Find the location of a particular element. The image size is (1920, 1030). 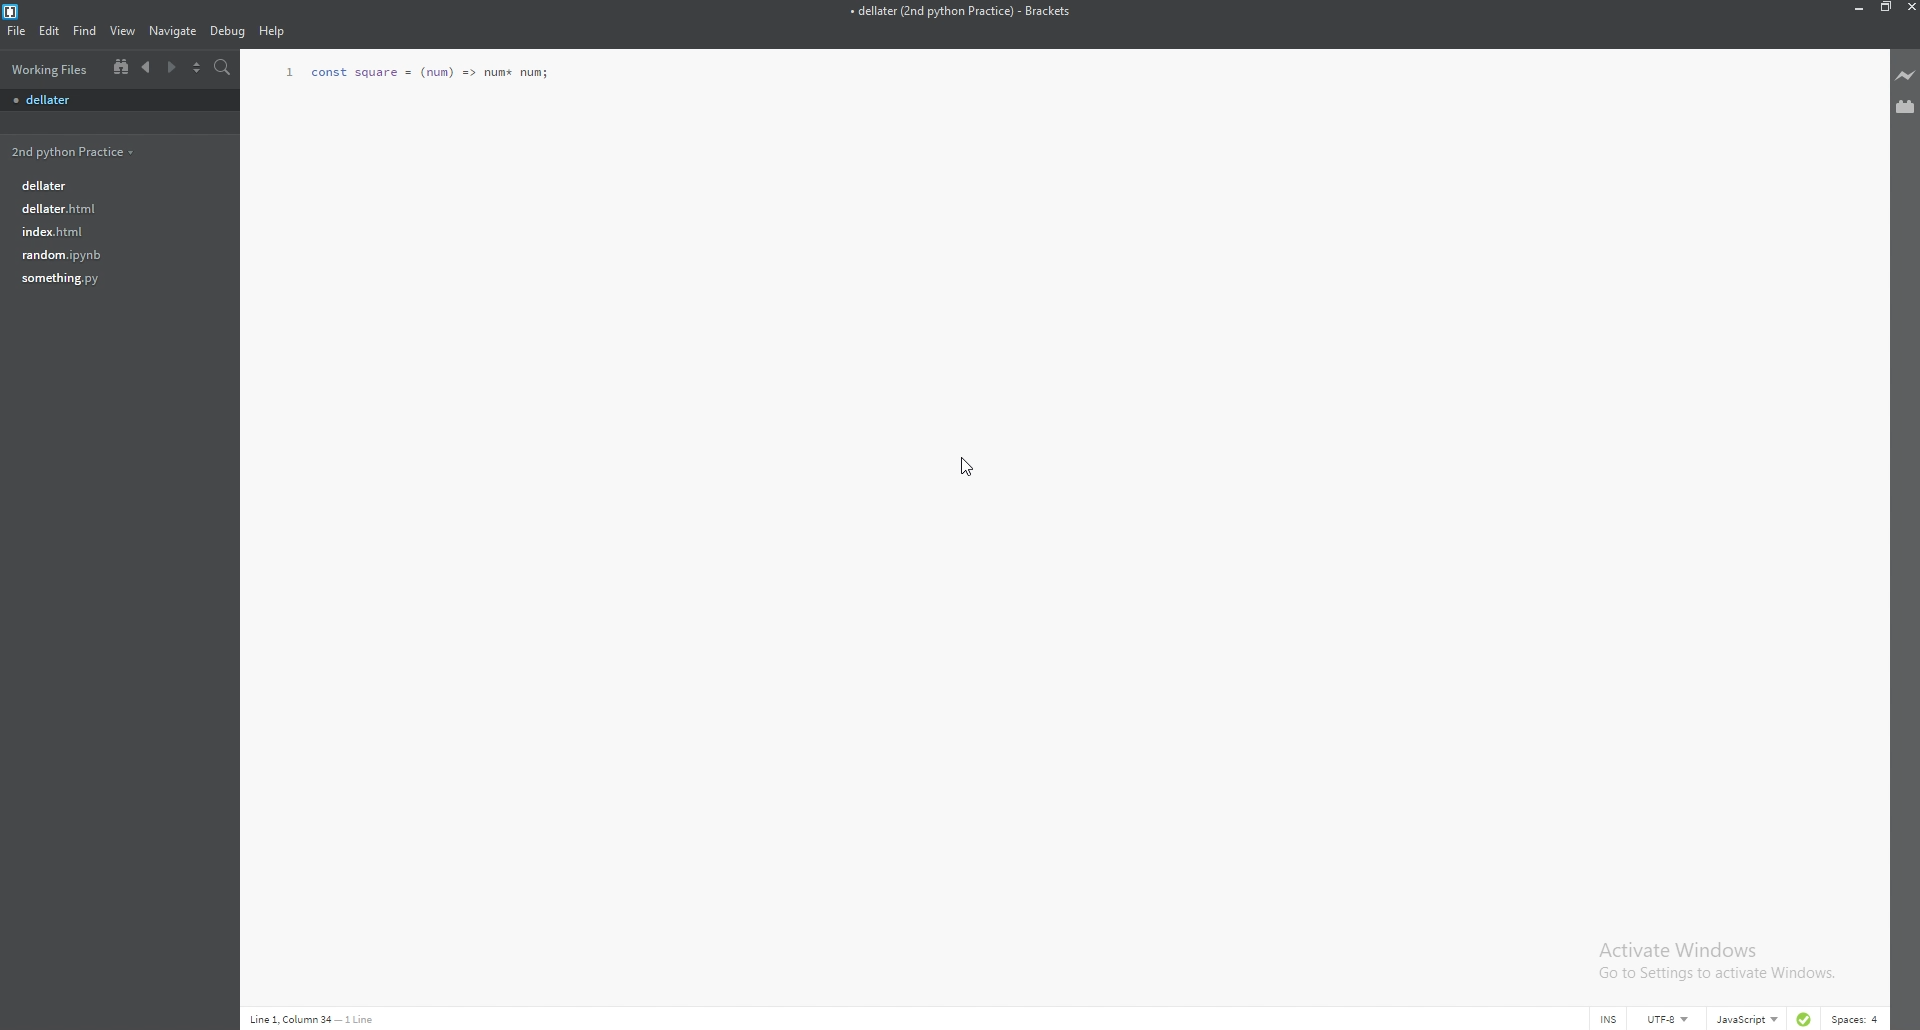

cursor mode is located at coordinates (1612, 1019).